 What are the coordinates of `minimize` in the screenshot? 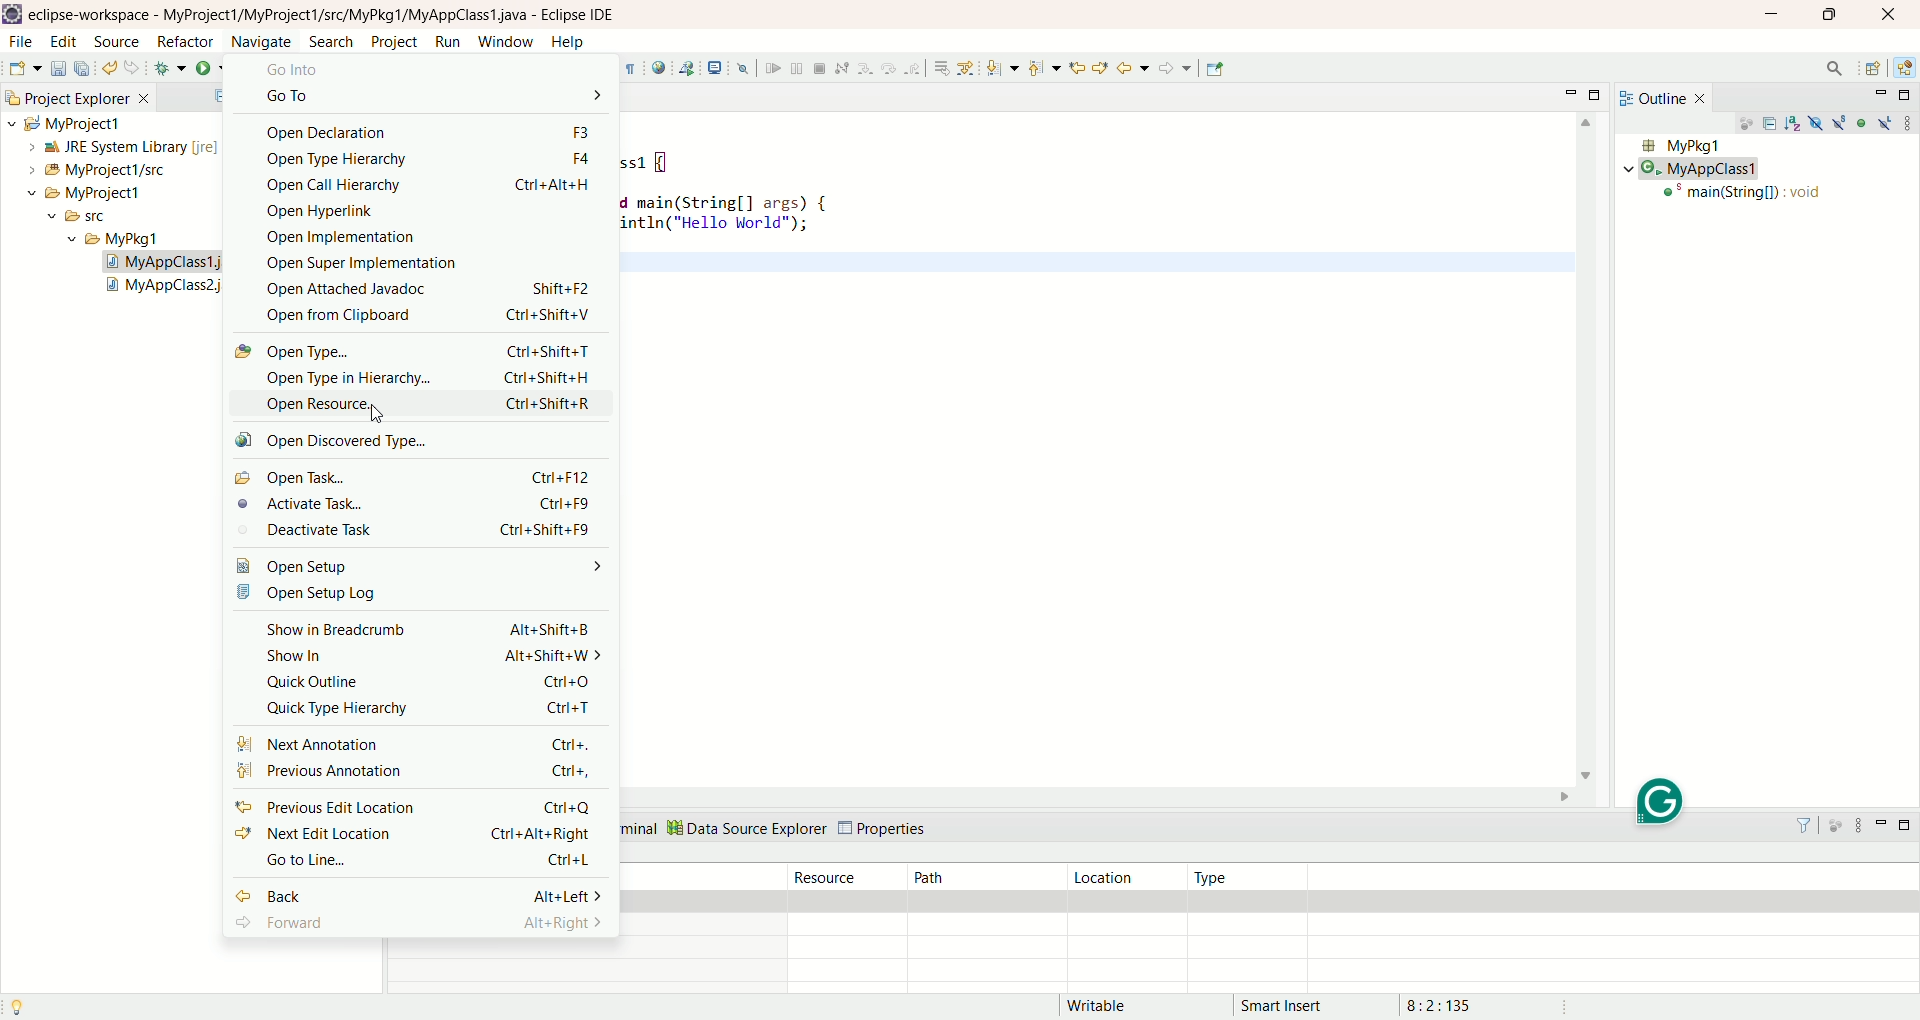 It's located at (1880, 95).